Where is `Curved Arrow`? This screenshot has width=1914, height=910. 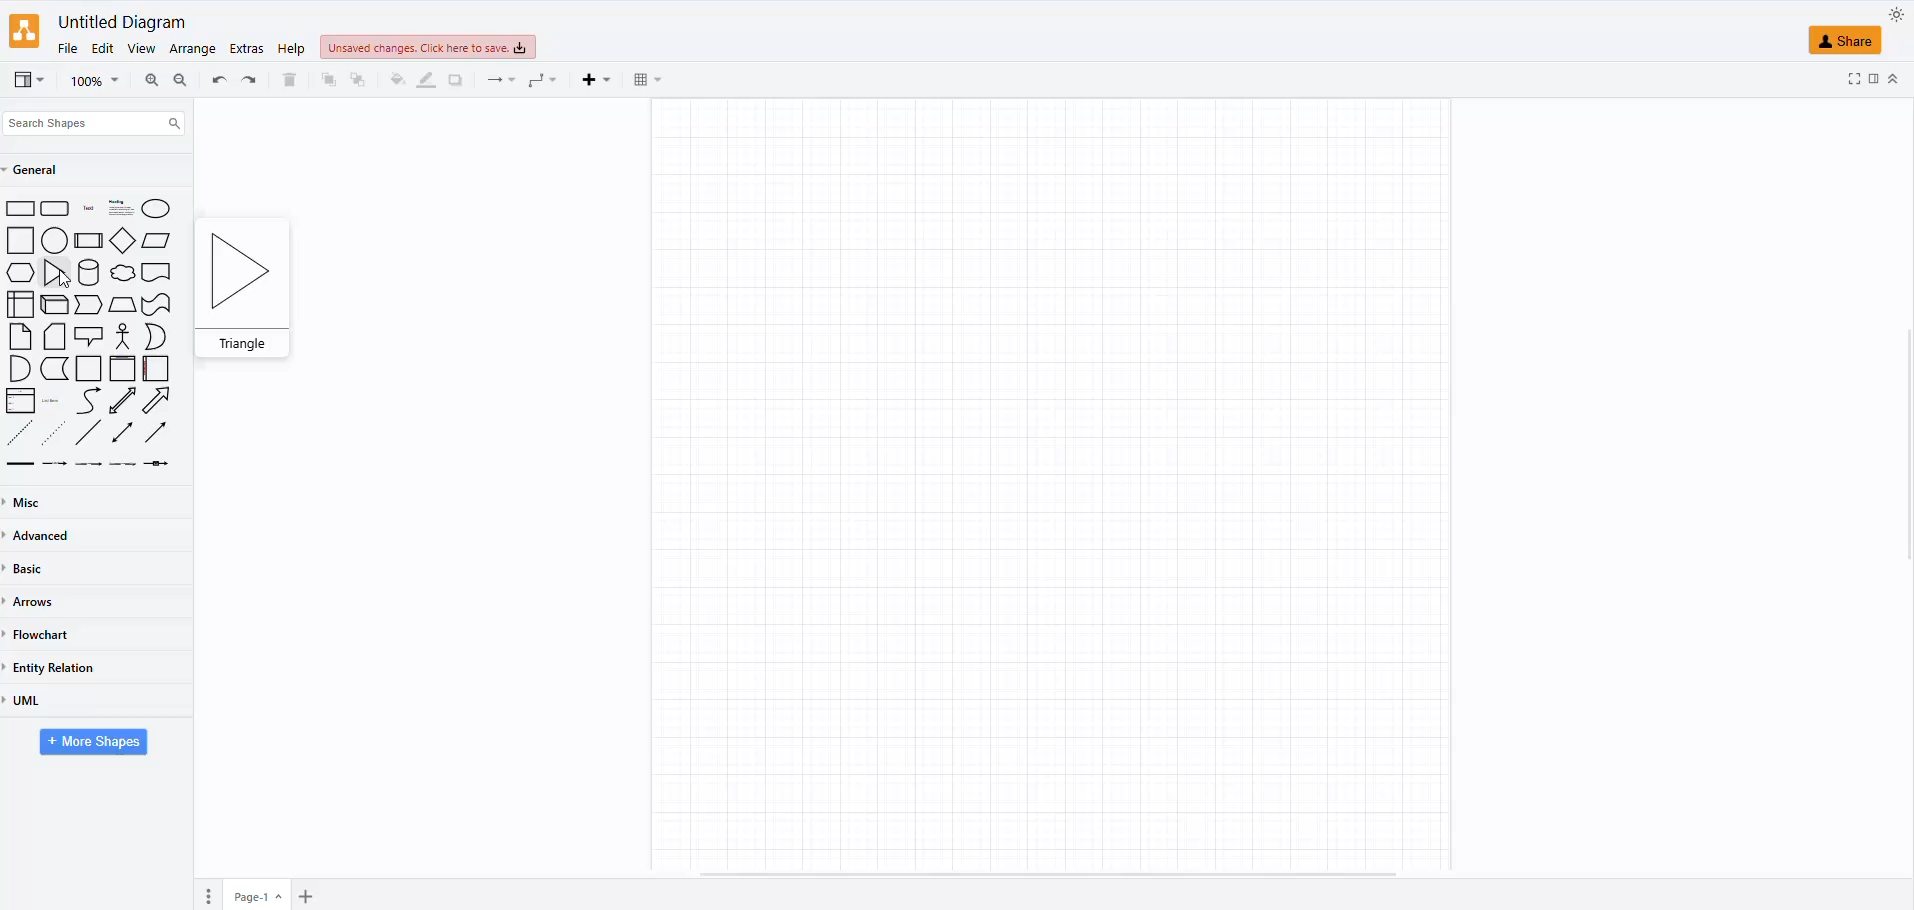
Curved Arrow is located at coordinates (88, 401).